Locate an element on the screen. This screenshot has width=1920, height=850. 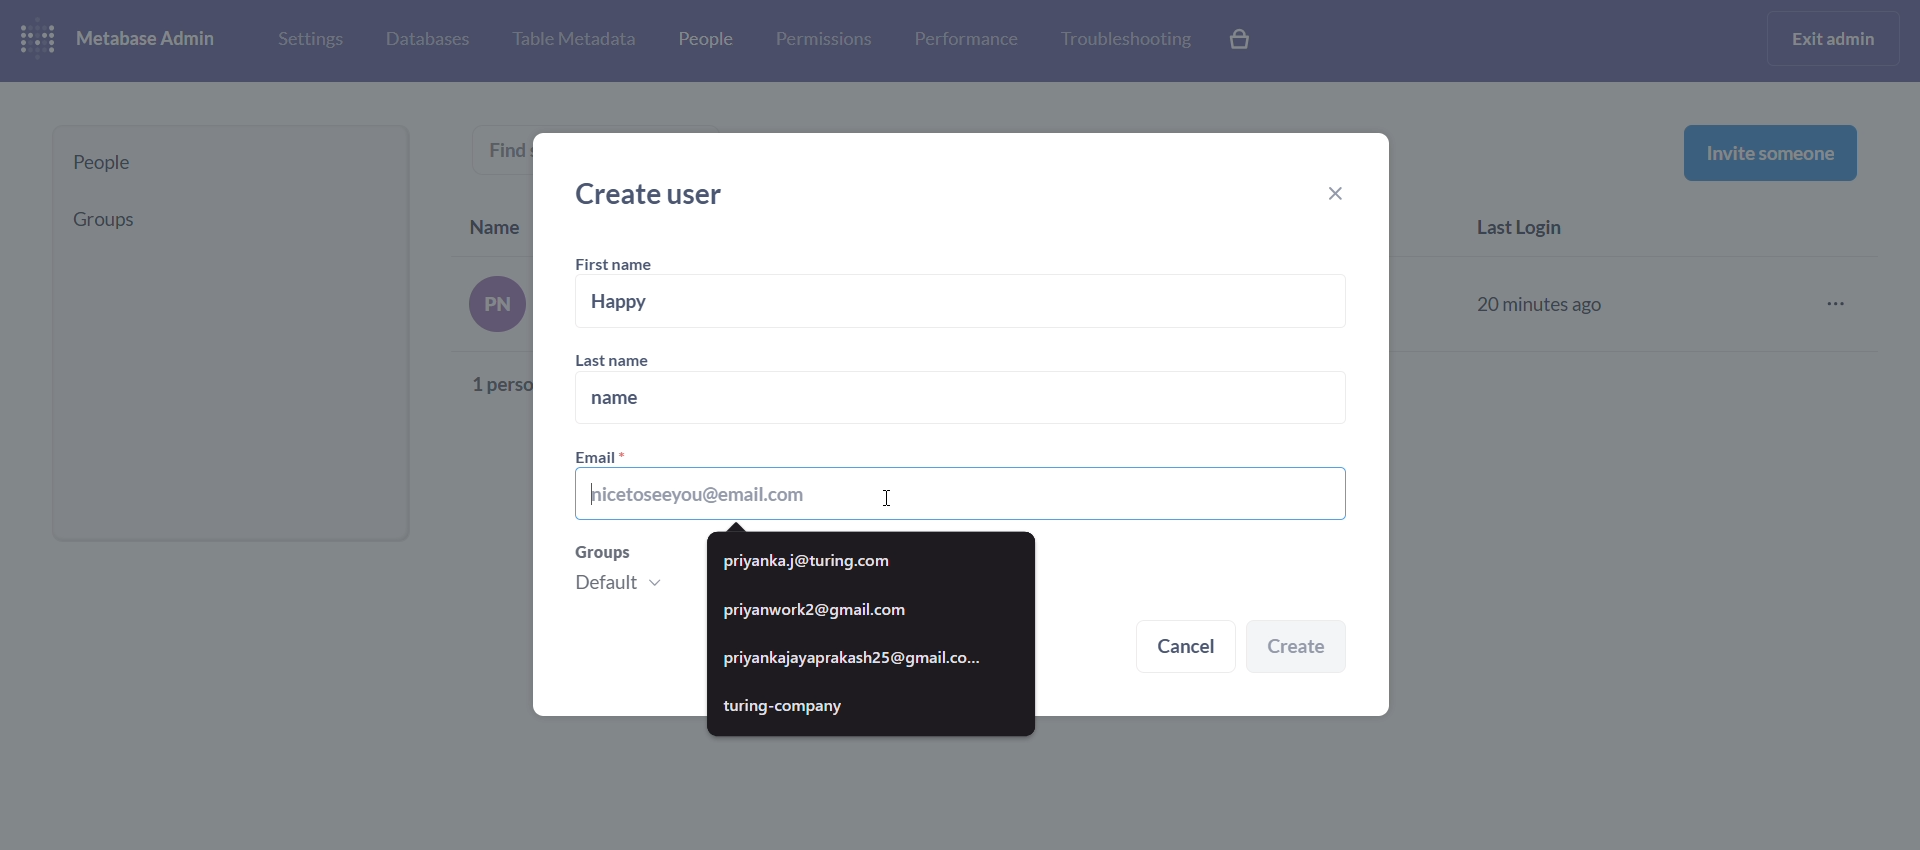
performance is located at coordinates (966, 38).